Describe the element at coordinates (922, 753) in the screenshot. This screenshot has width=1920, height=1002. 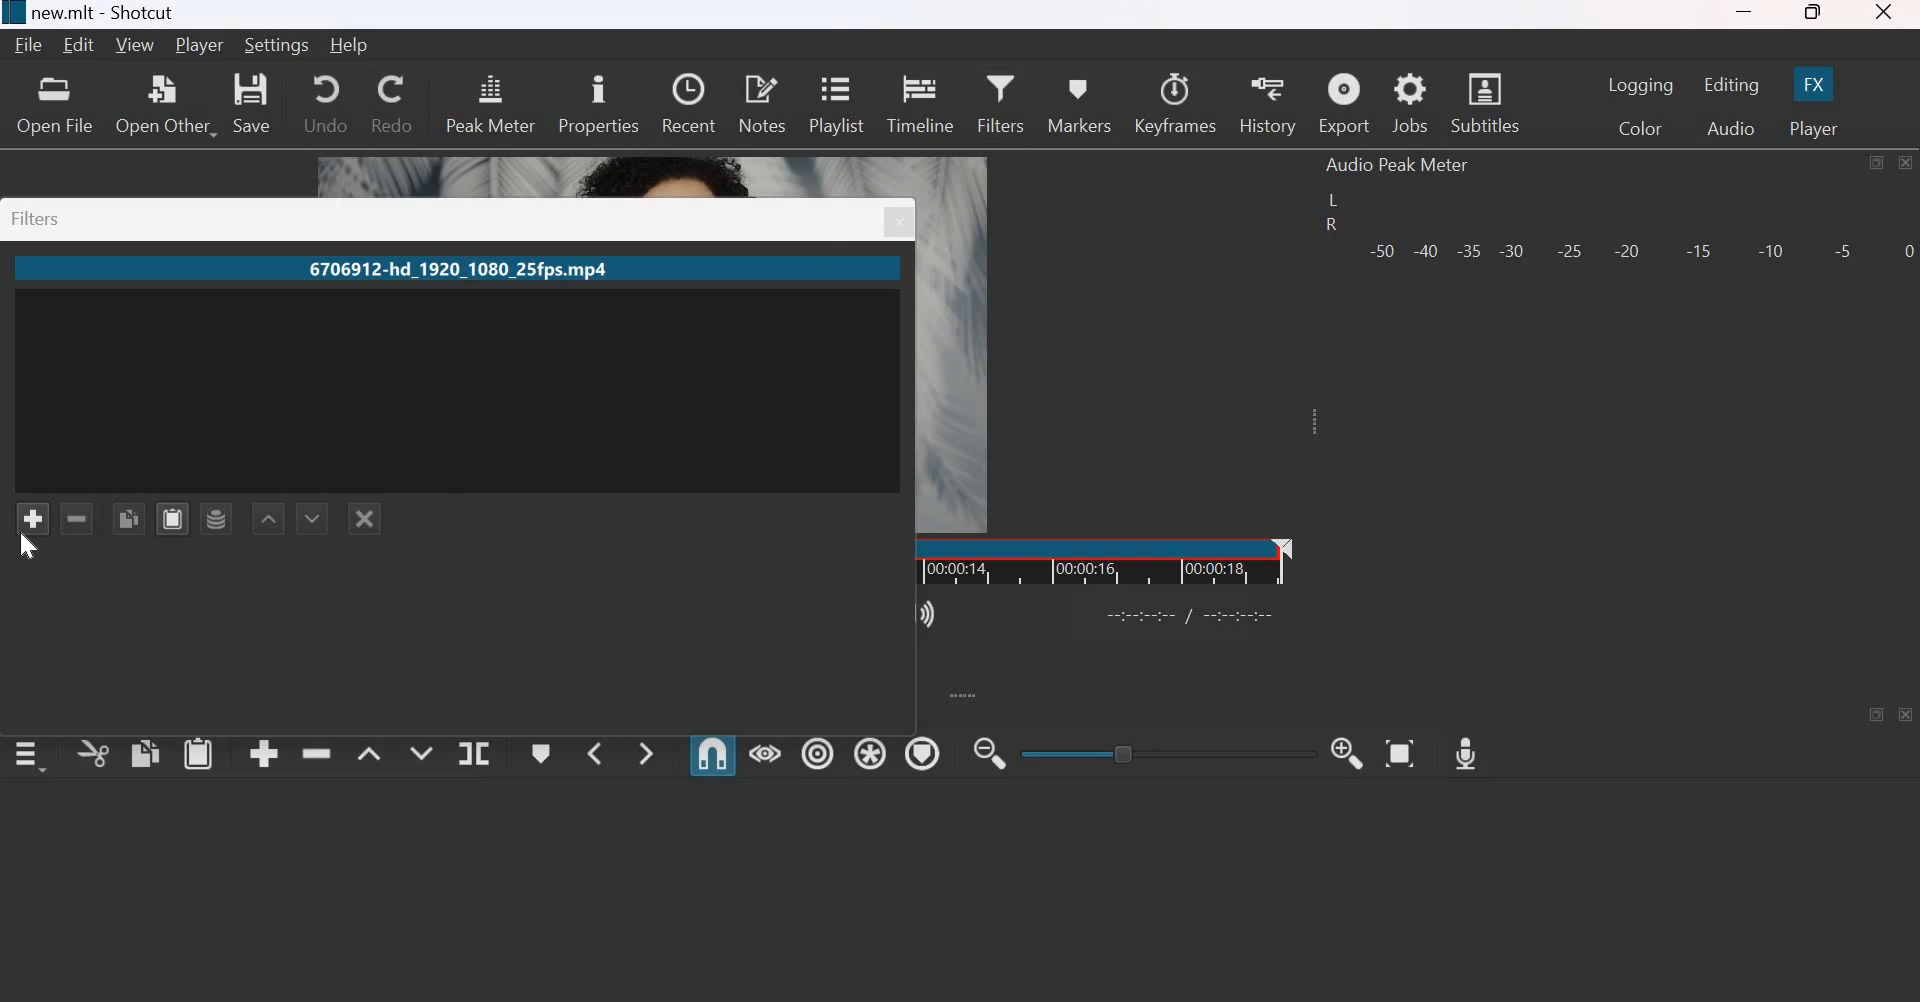
I see `Ripple Markers` at that location.